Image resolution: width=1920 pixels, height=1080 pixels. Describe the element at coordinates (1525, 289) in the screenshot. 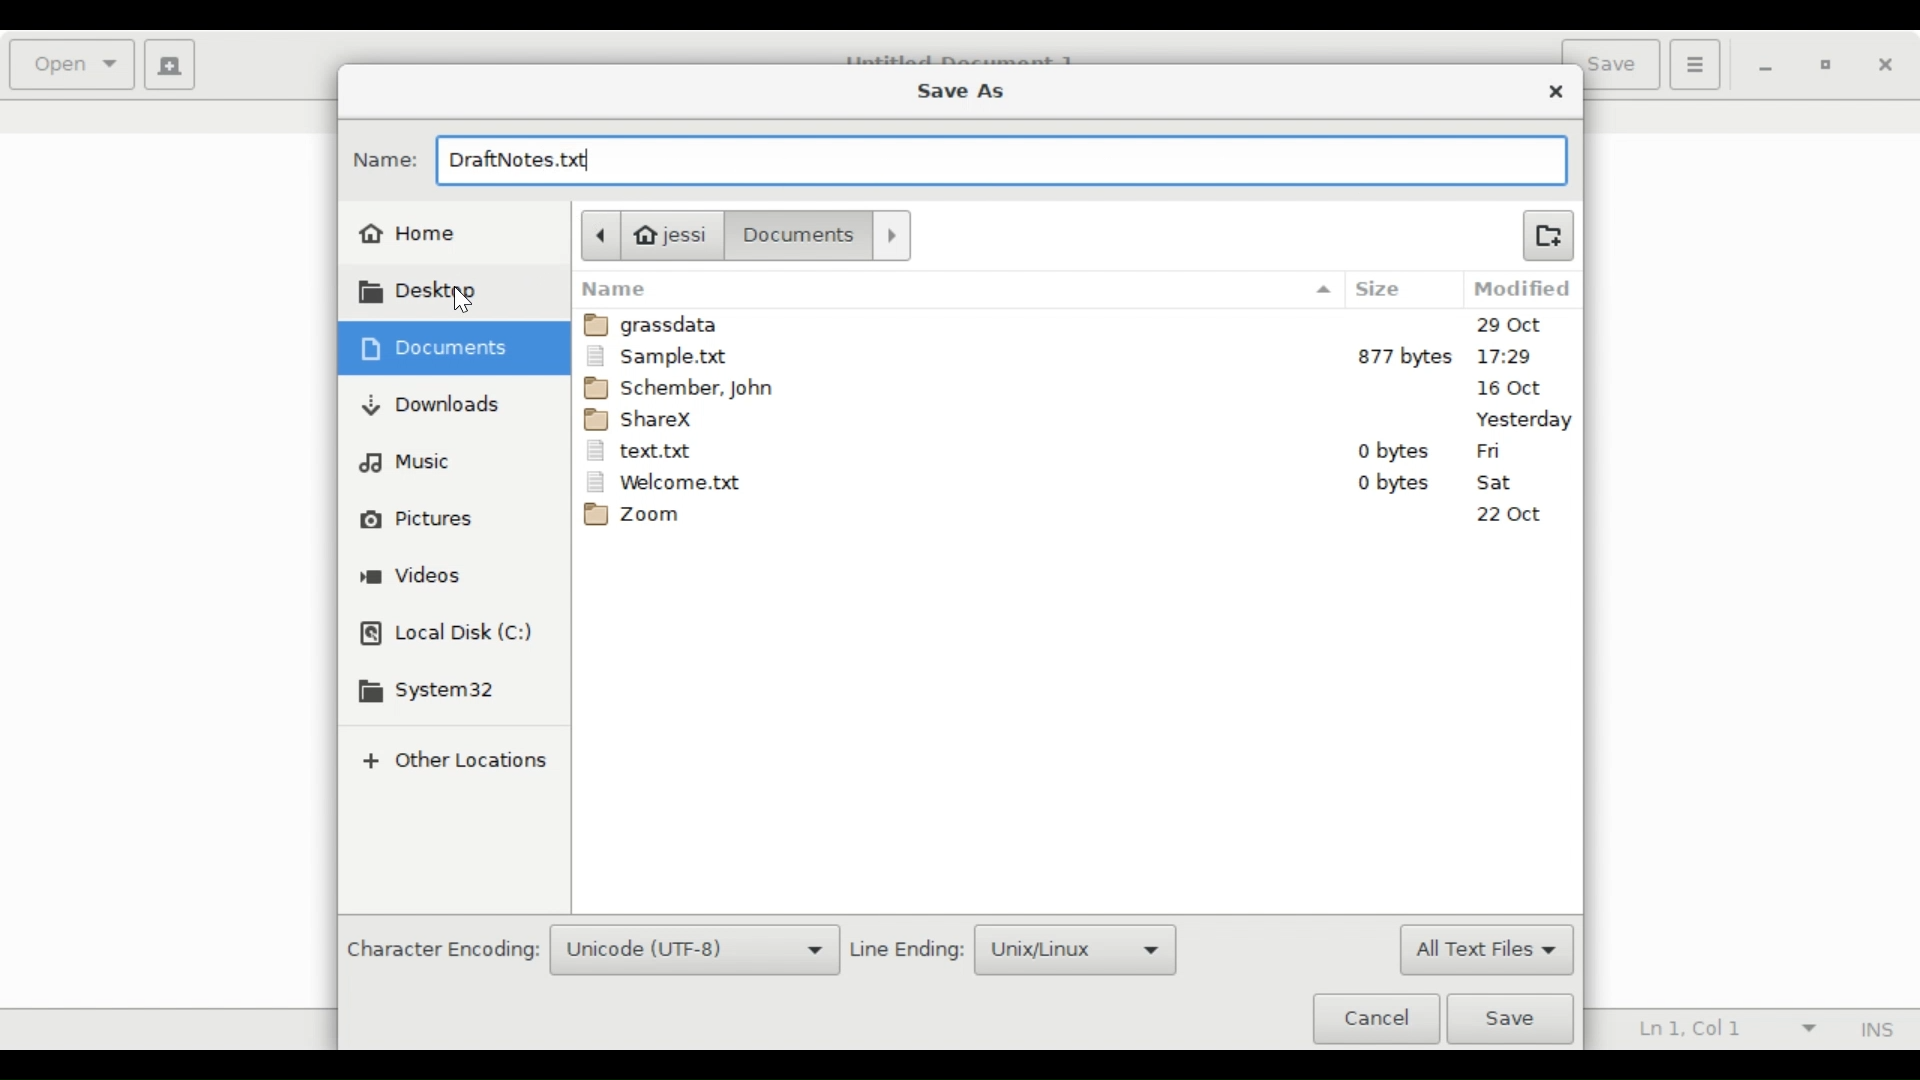

I see `Modified` at that location.